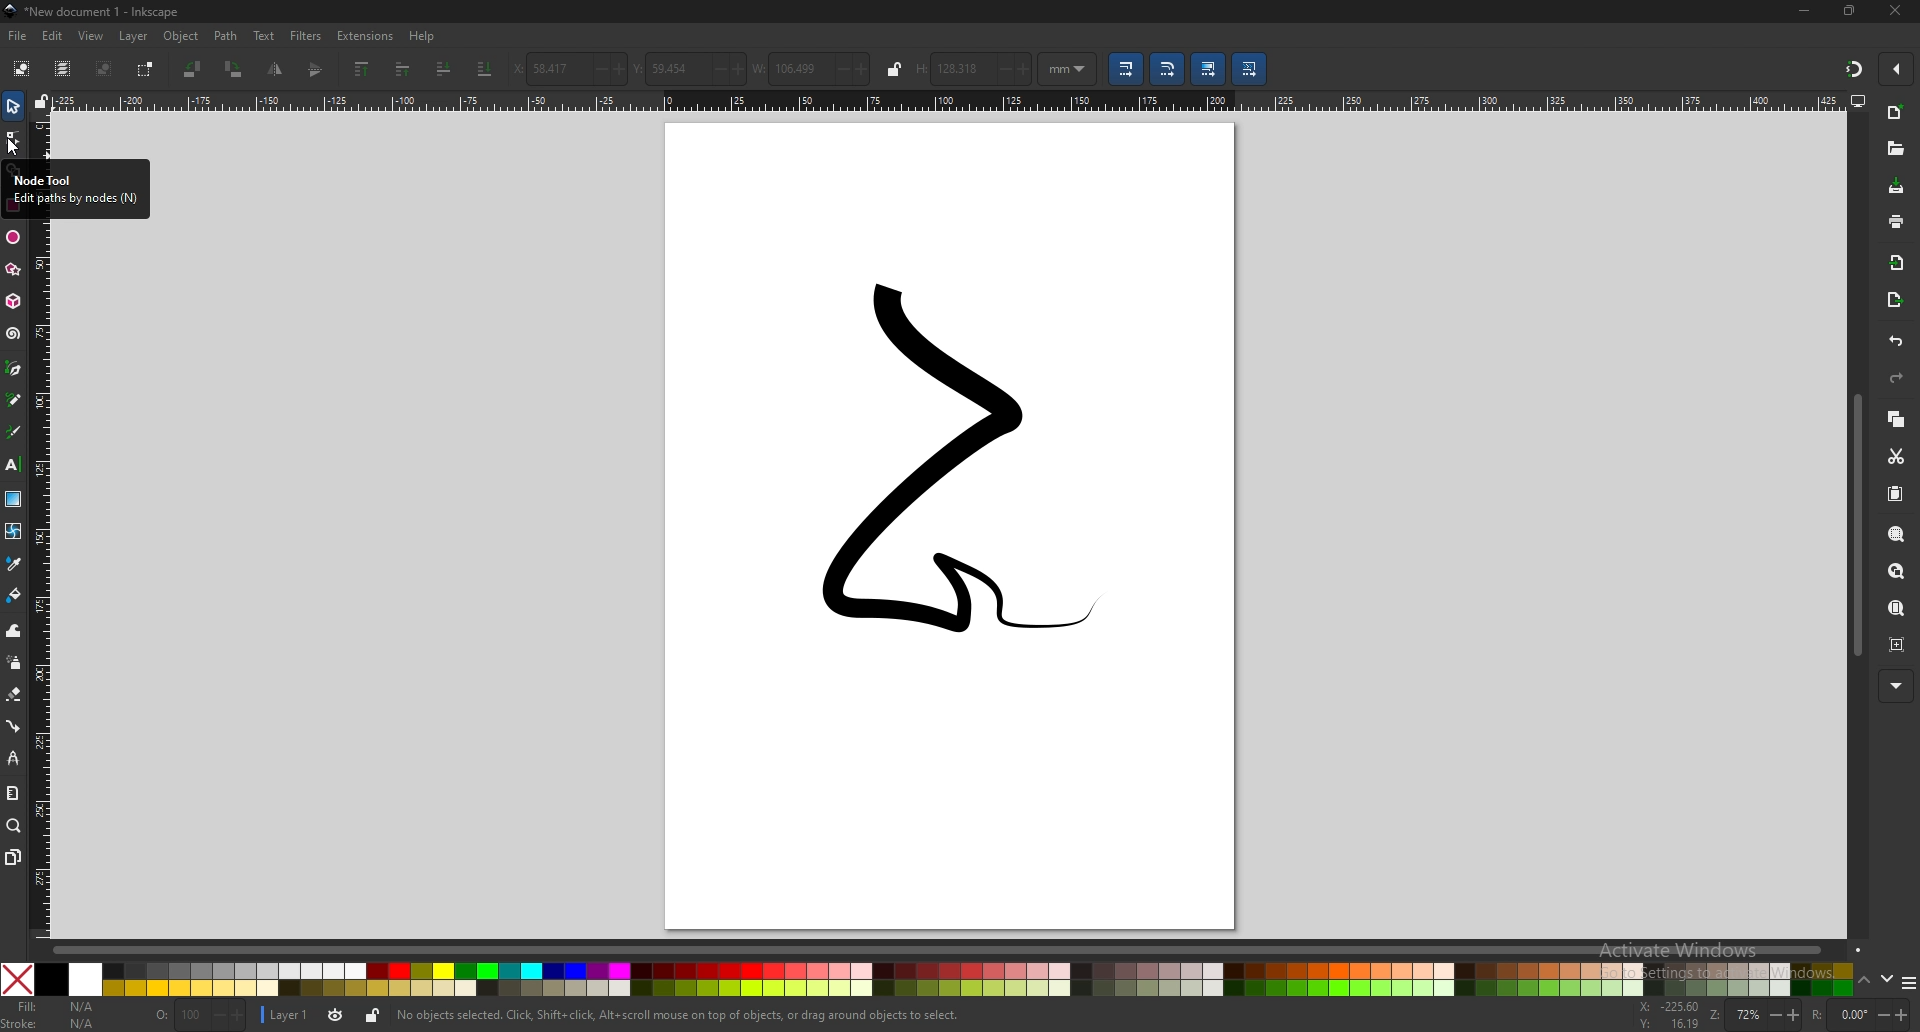 Image resolution: width=1920 pixels, height=1032 pixels. I want to click on snapper, so click(1854, 69).